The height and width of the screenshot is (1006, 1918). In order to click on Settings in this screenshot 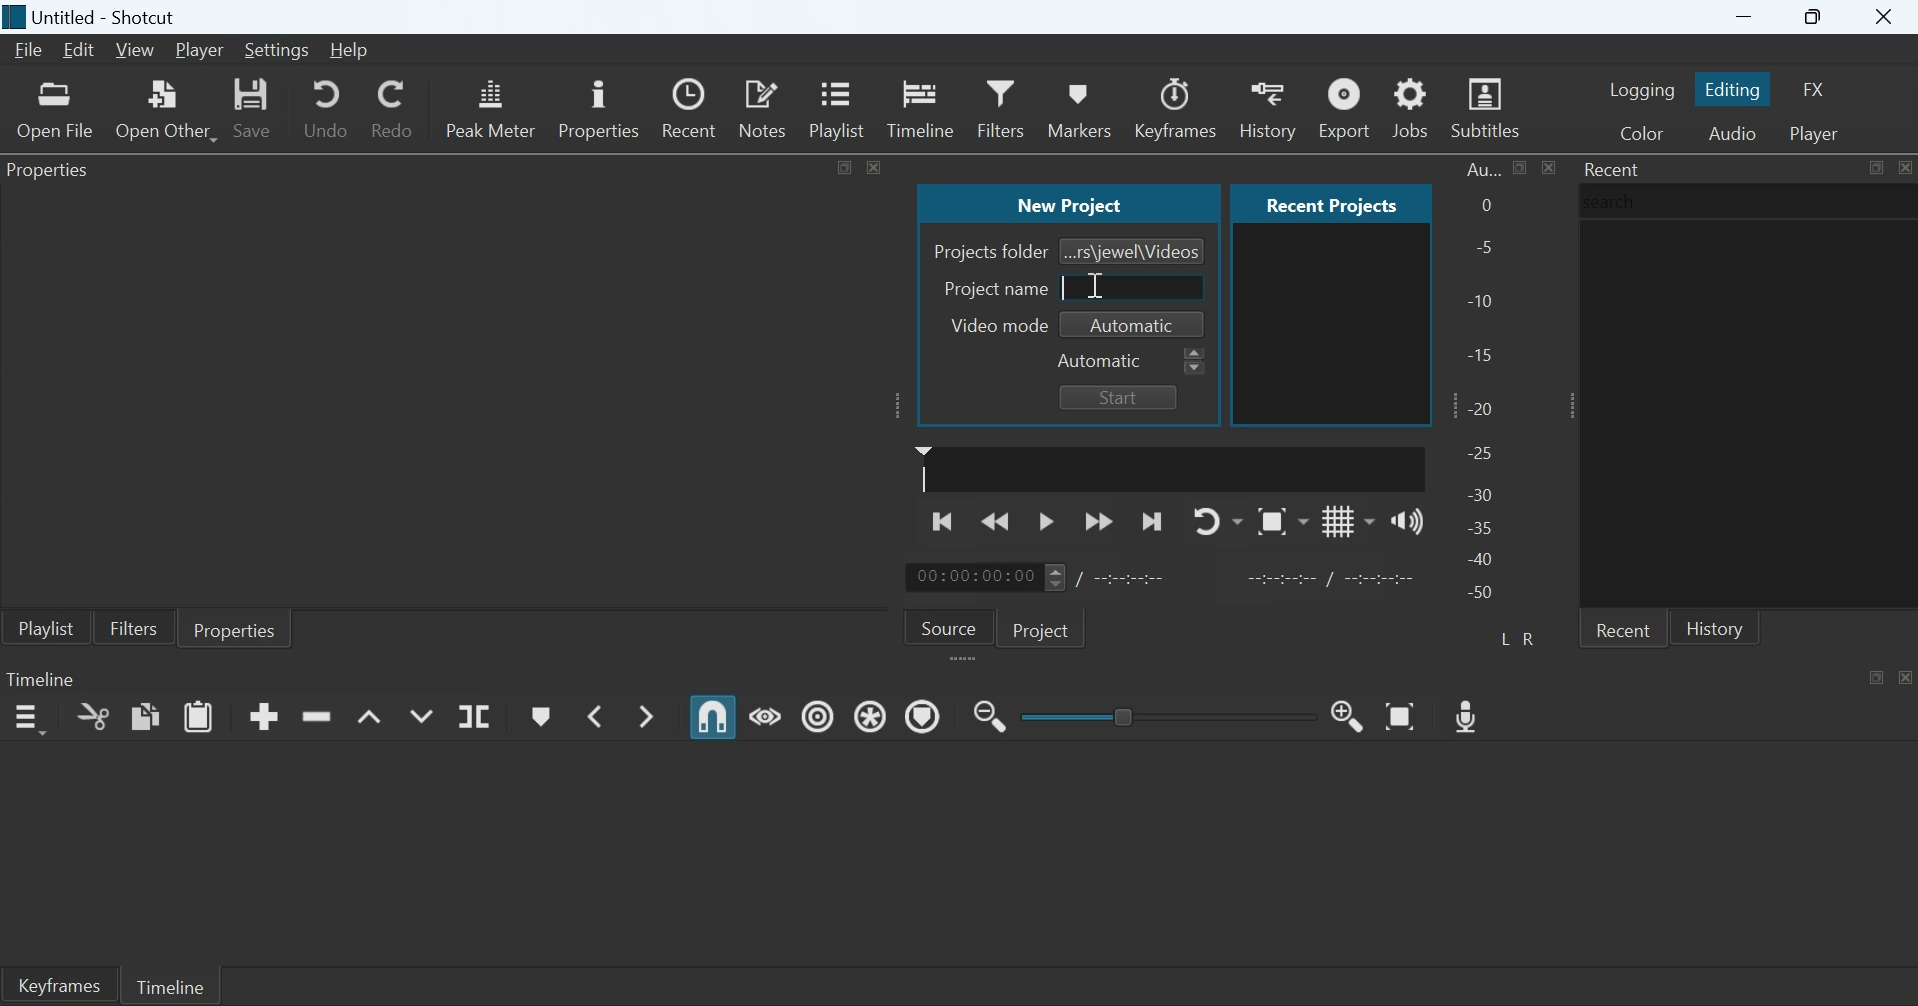, I will do `click(277, 51)`.